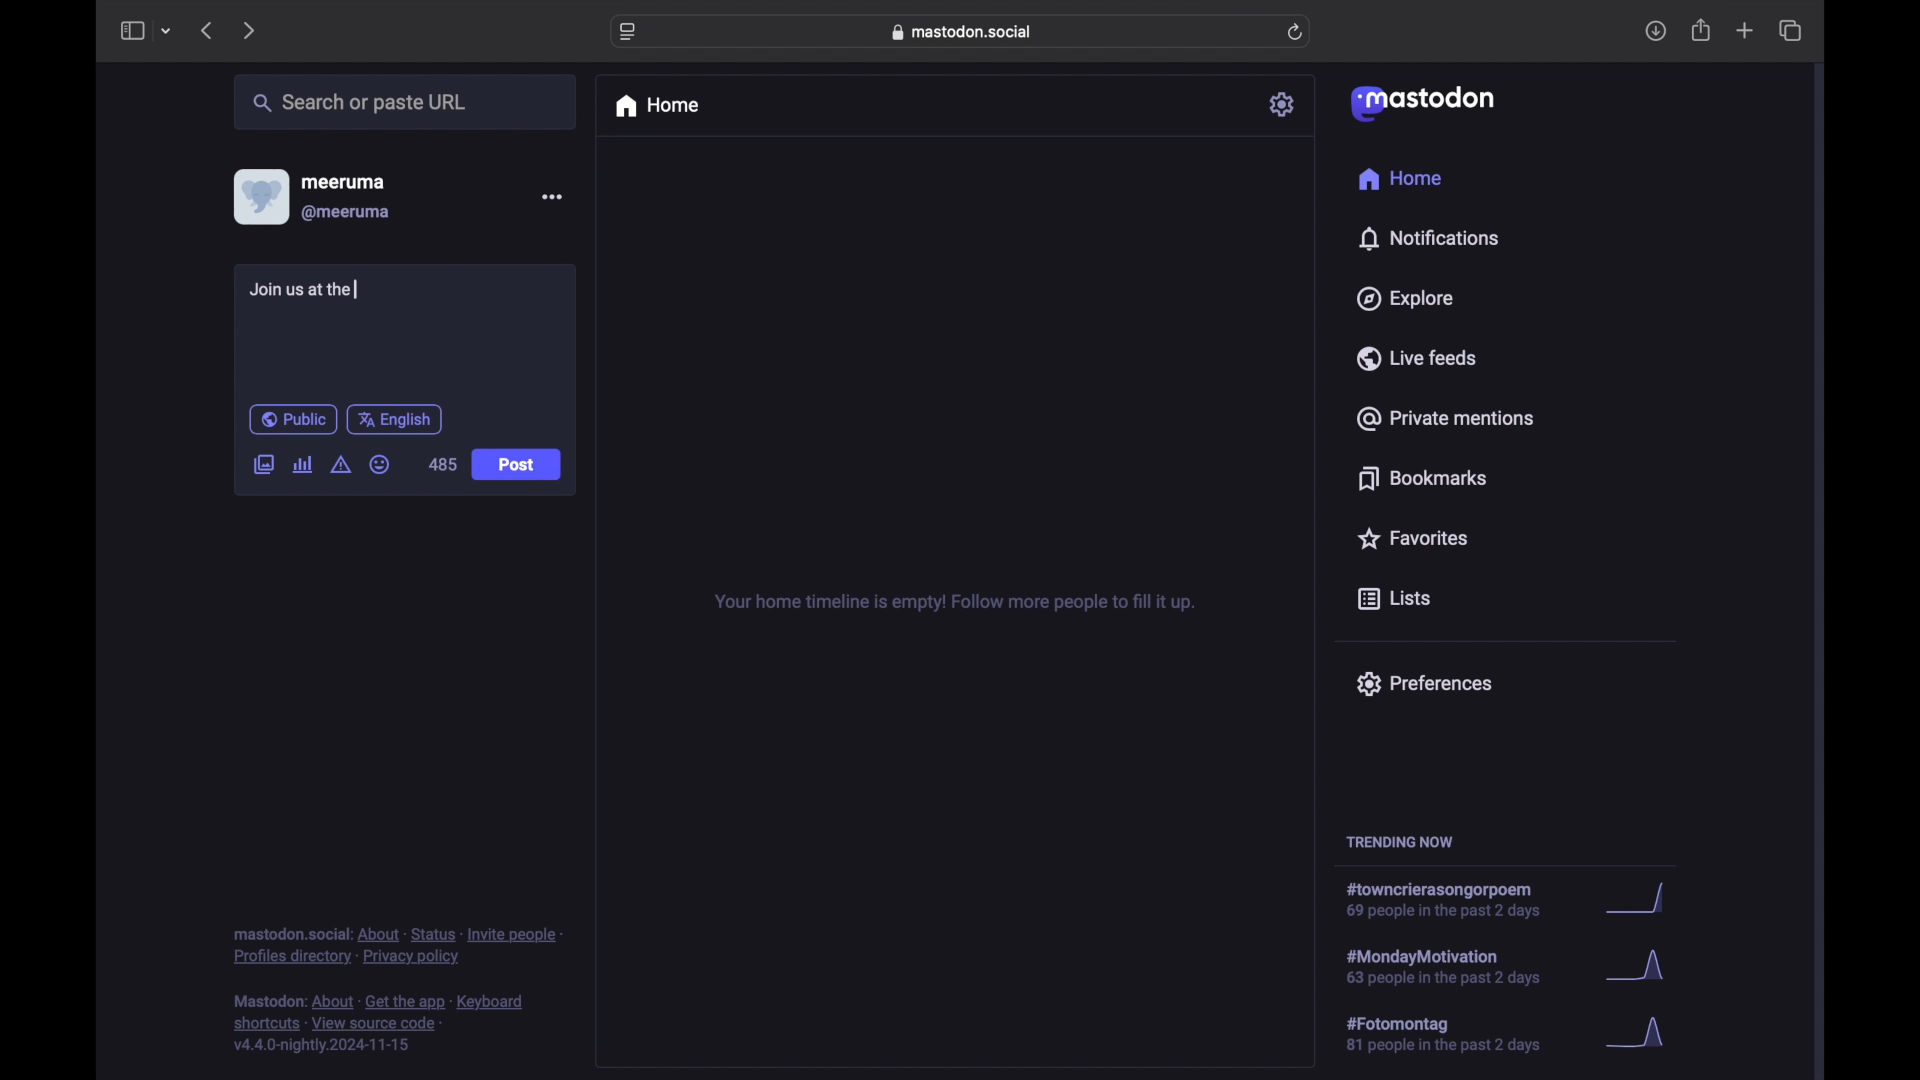 This screenshot has width=1920, height=1080. What do you see at coordinates (343, 181) in the screenshot?
I see `meeruma` at bounding box center [343, 181].